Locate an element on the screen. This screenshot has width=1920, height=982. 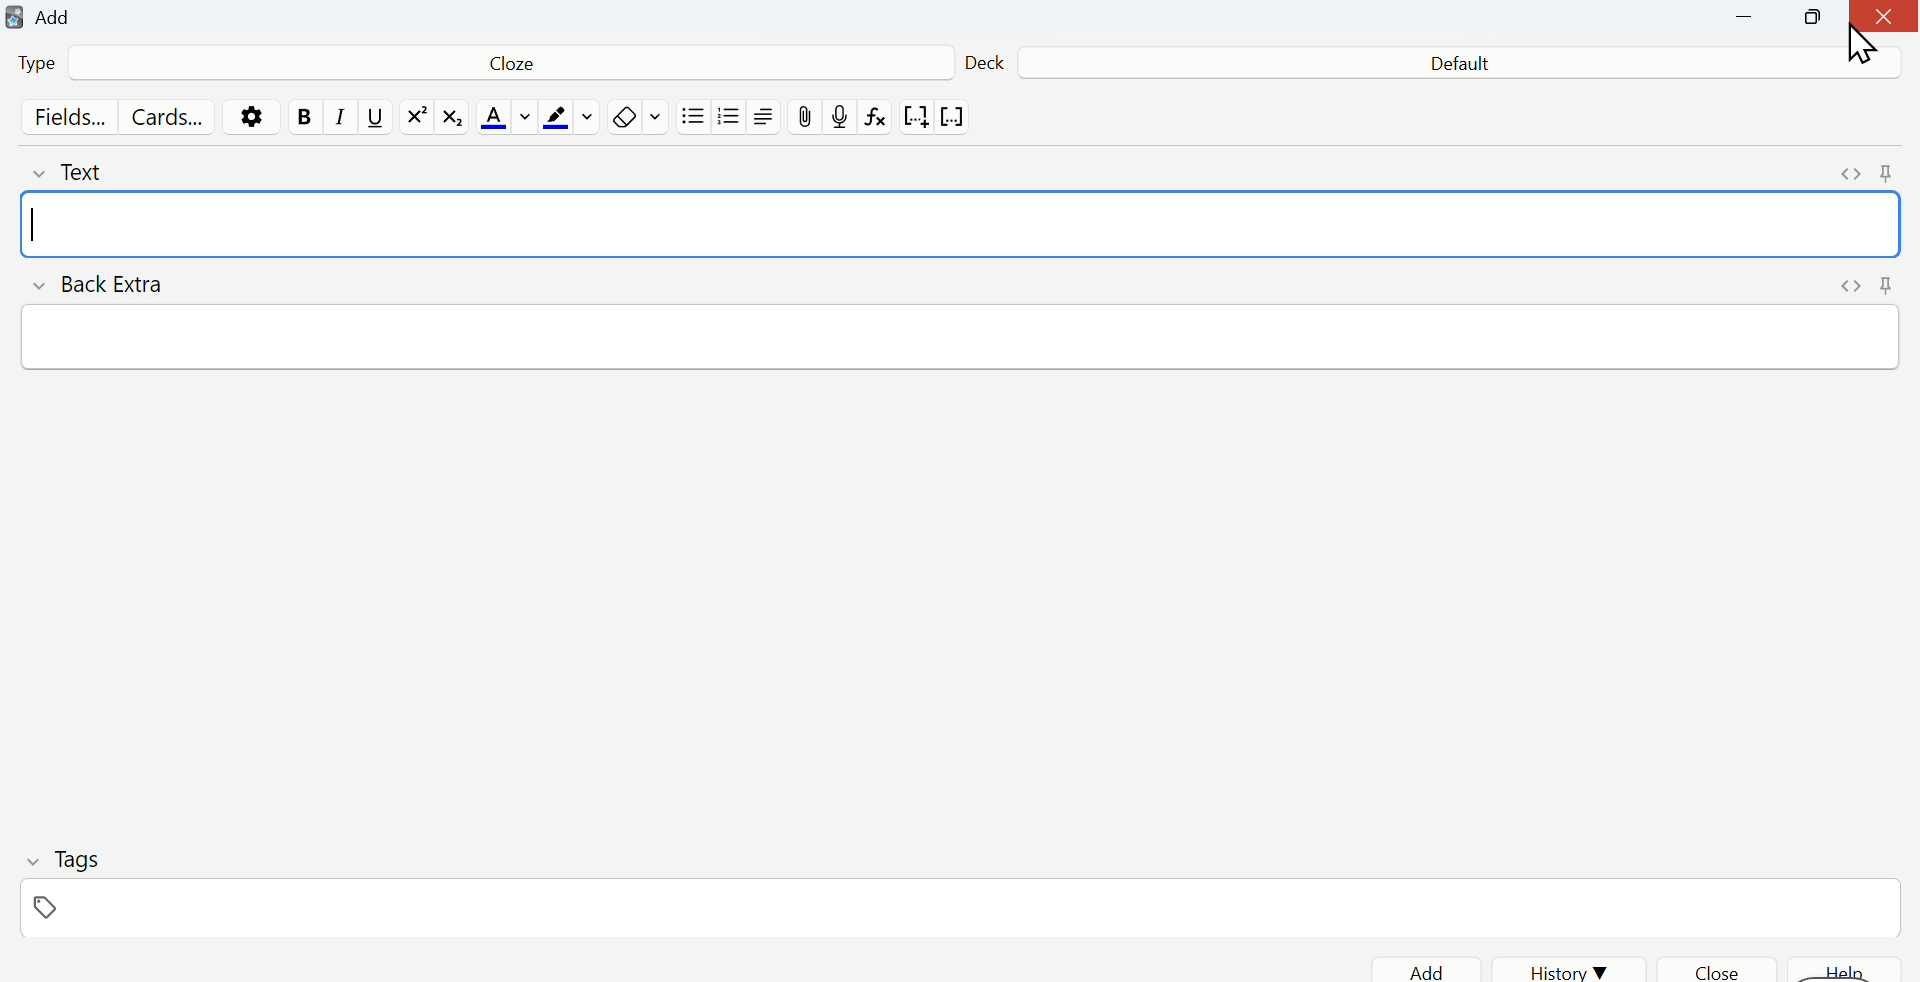
Default is located at coordinates (1452, 65).